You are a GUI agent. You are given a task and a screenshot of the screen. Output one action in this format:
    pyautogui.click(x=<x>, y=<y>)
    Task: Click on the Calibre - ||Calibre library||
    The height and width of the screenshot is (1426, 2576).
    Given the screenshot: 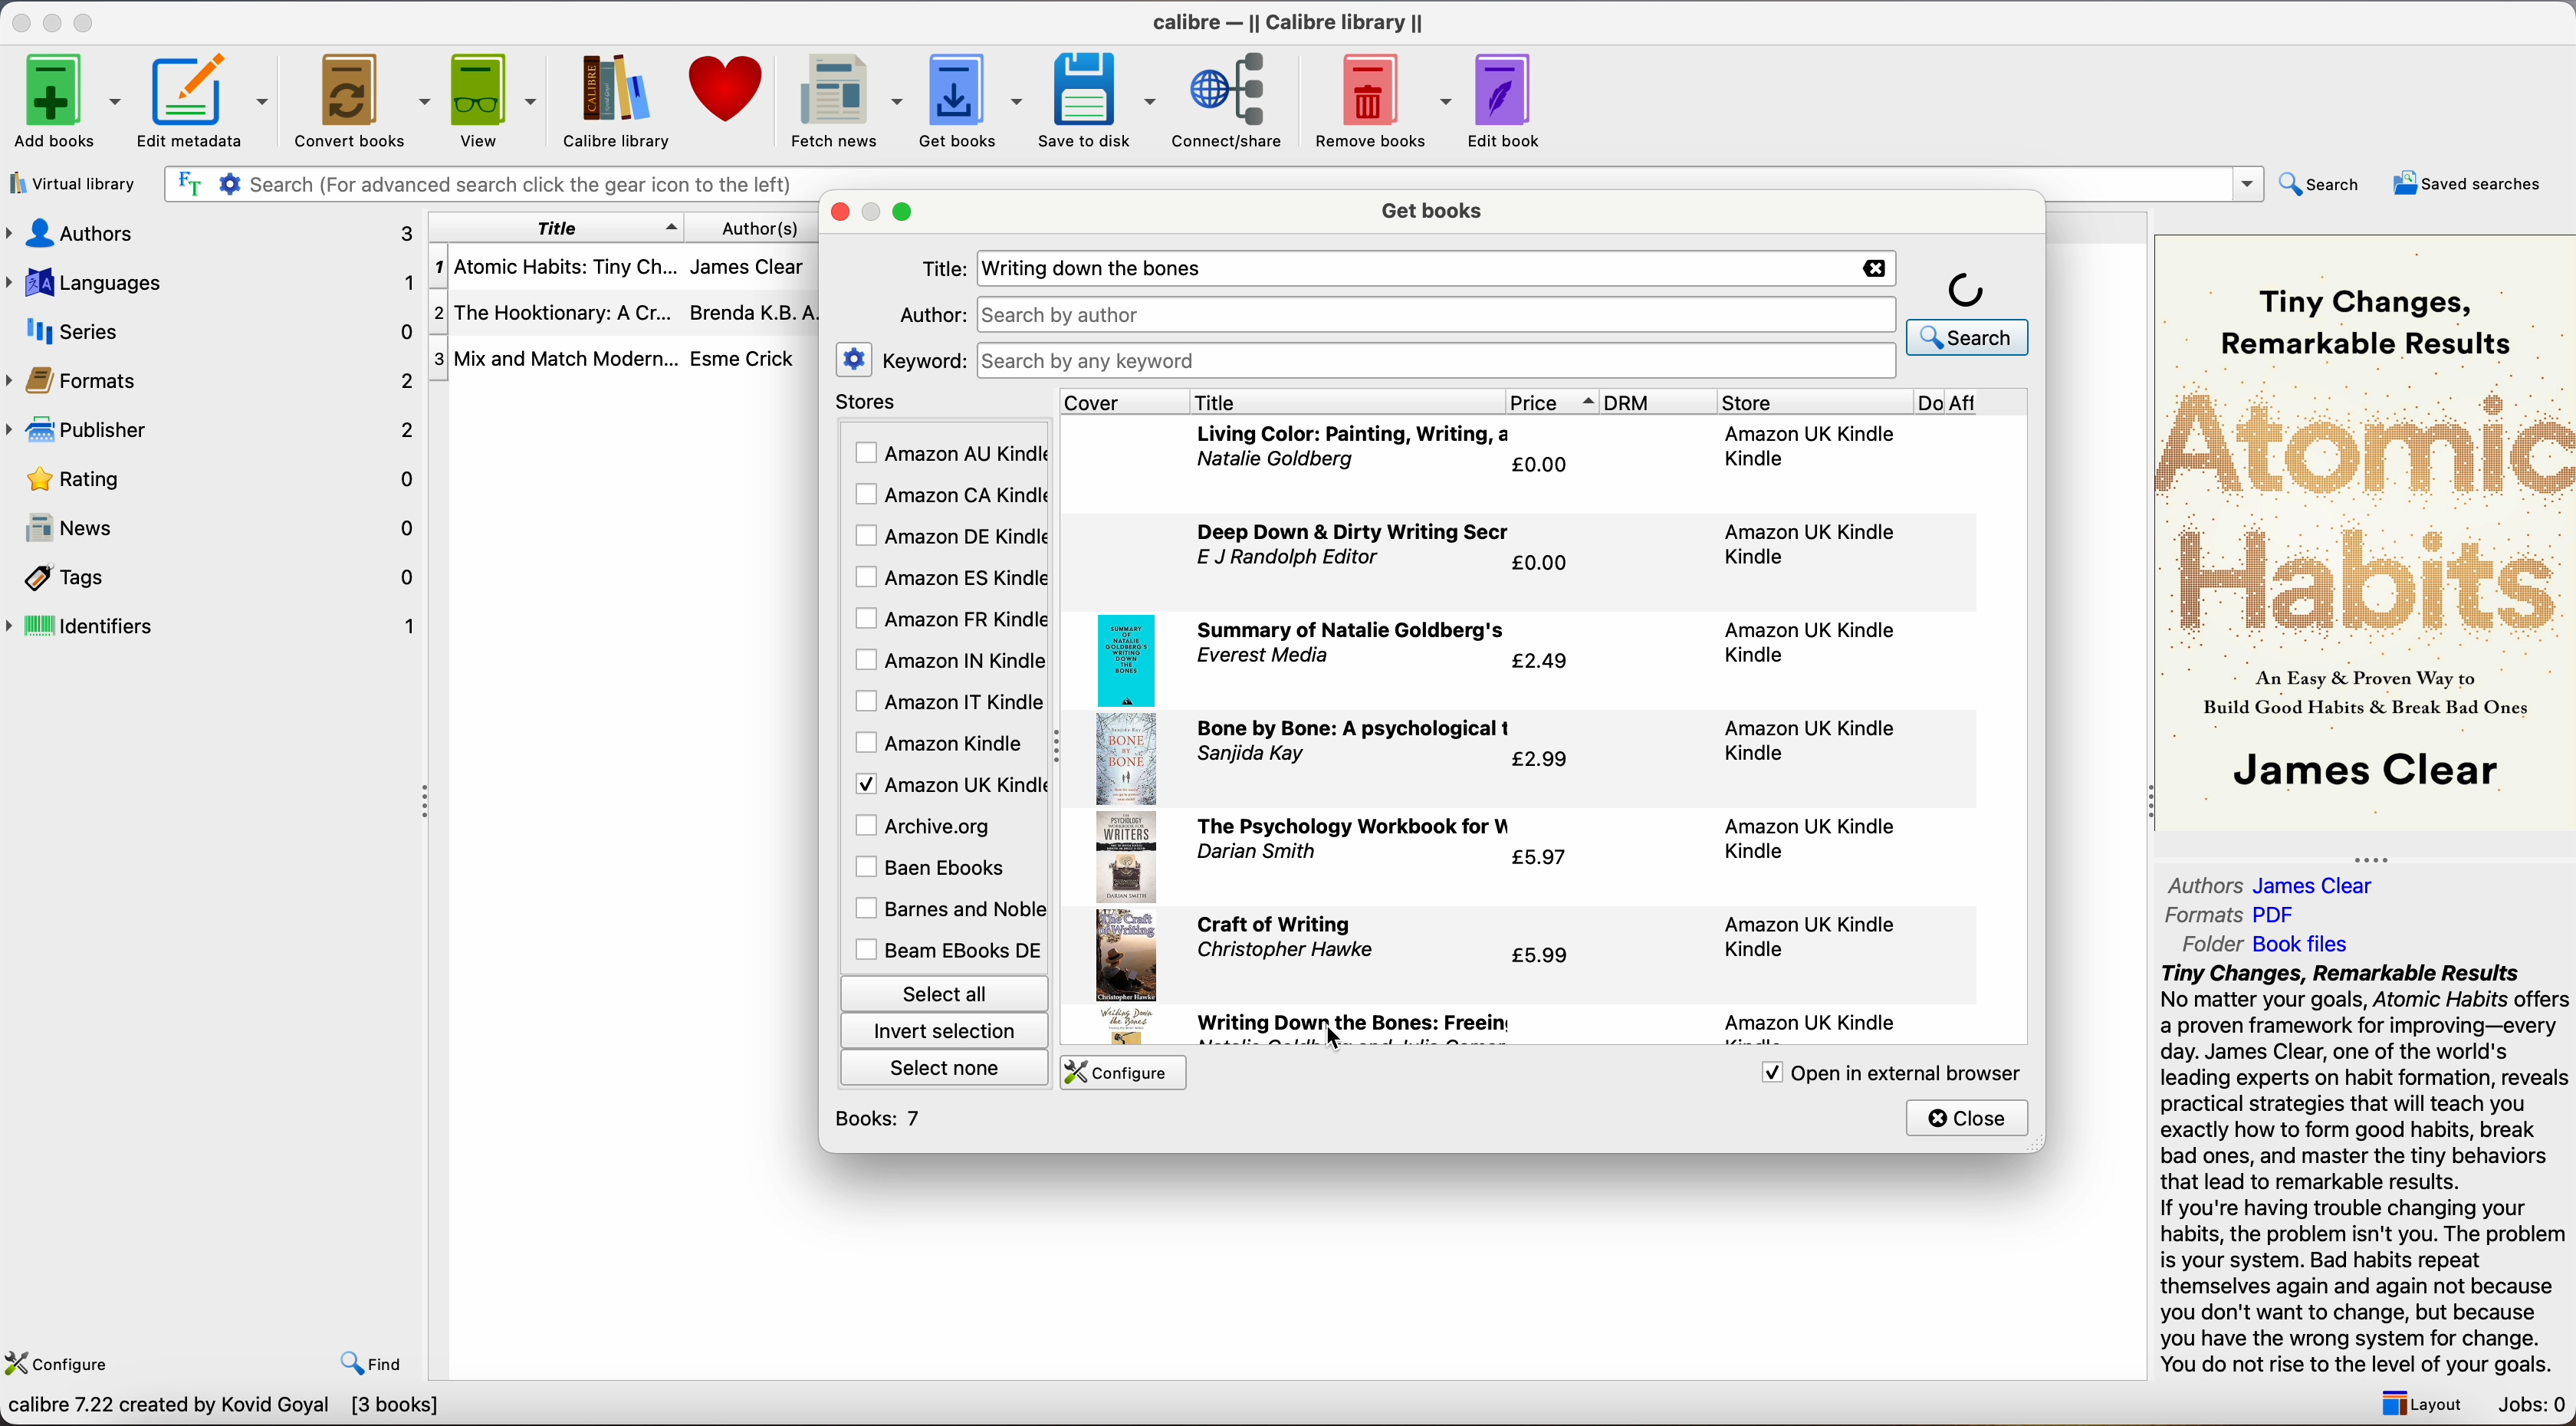 What is the action you would take?
    pyautogui.click(x=1288, y=22)
    